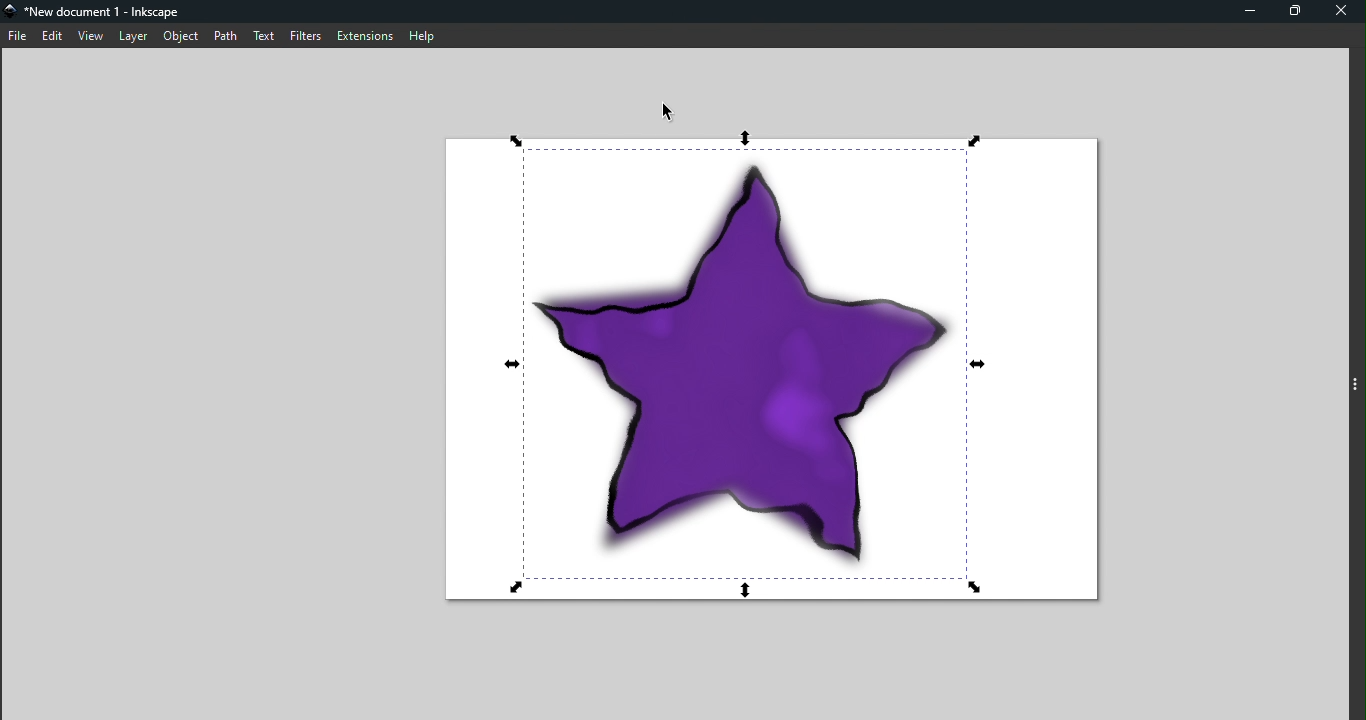 Image resolution: width=1366 pixels, height=720 pixels. Describe the element at coordinates (663, 109) in the screenshot. I see `Cursor` at that location.